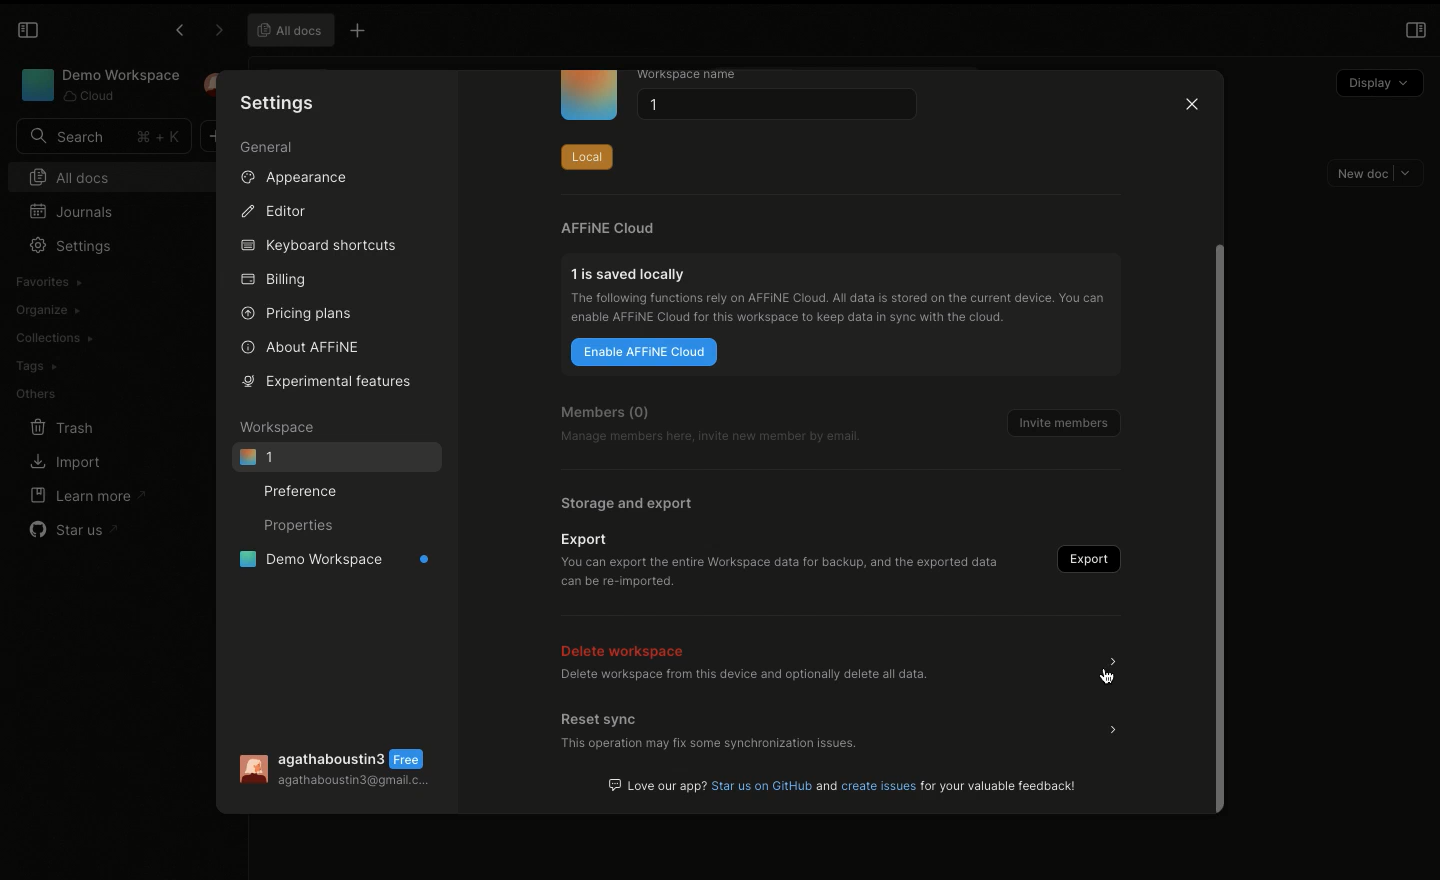 This screenshot has height=880, width=1440. What do you see at coordinates (707, 746) in the screenshot?
I see `Tis operation may Tix some Synchronization Issues.` at bounding box center [707, 746].